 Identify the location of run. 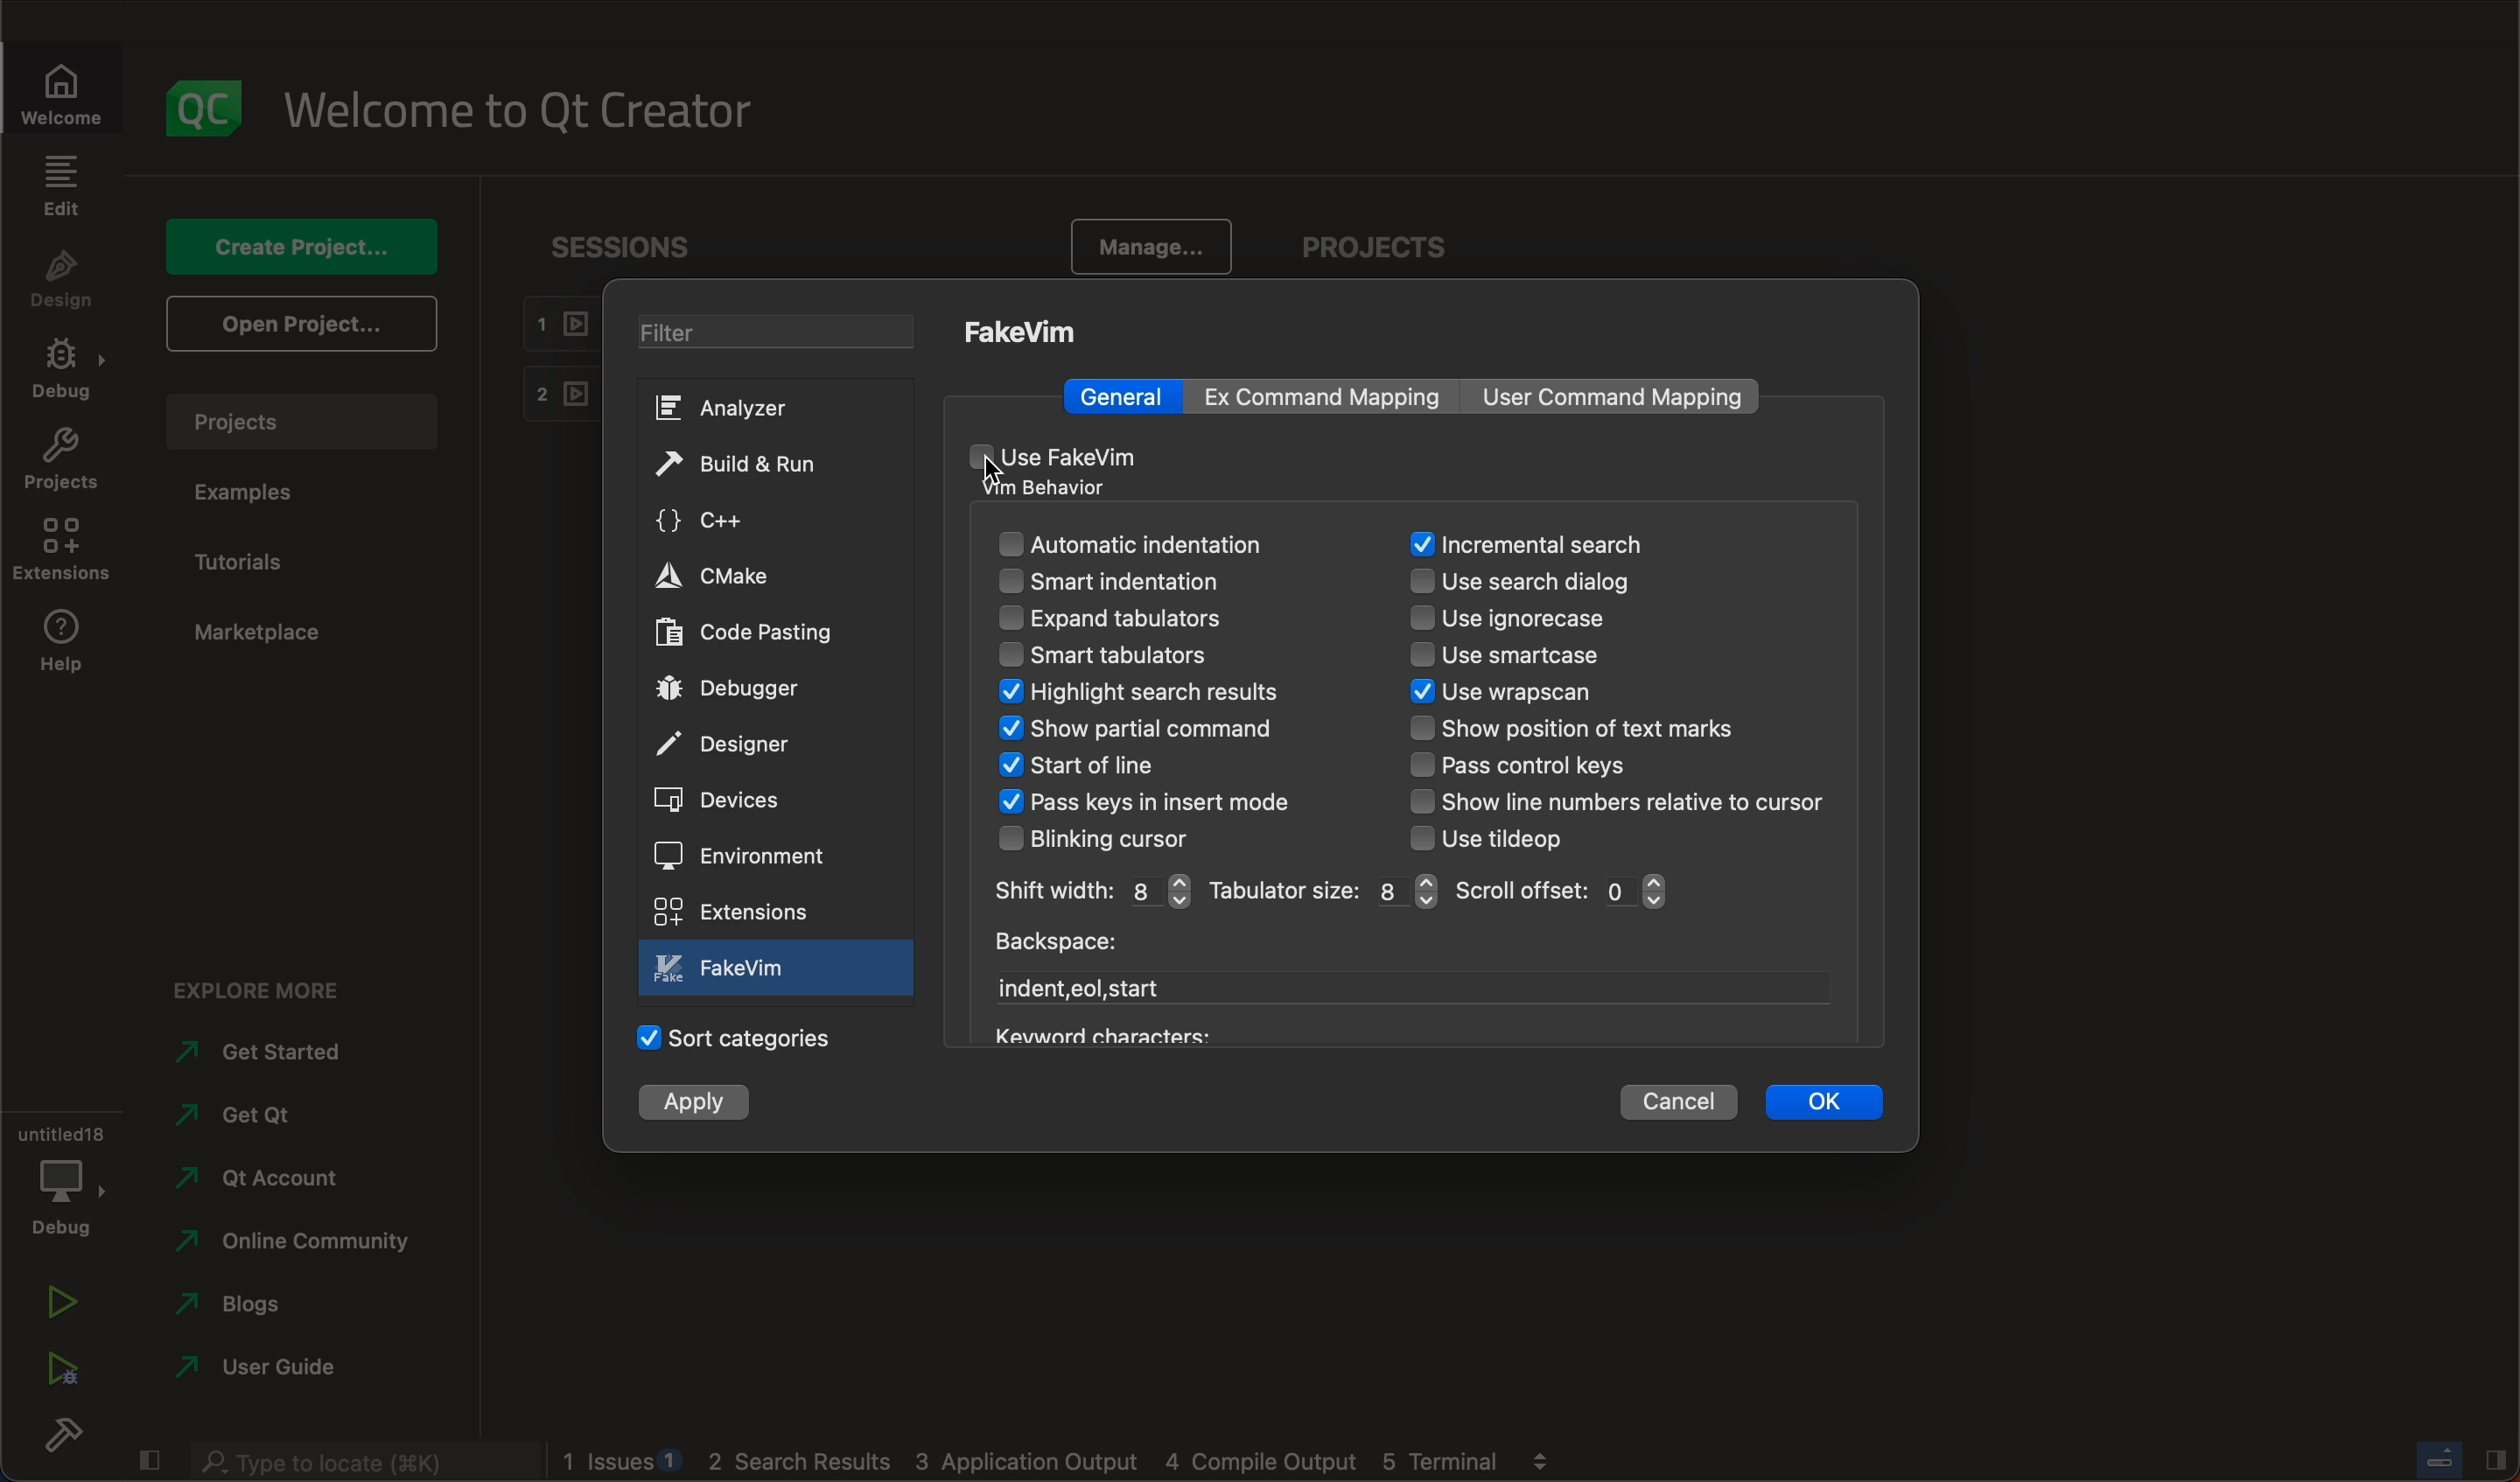
(59, 1301).